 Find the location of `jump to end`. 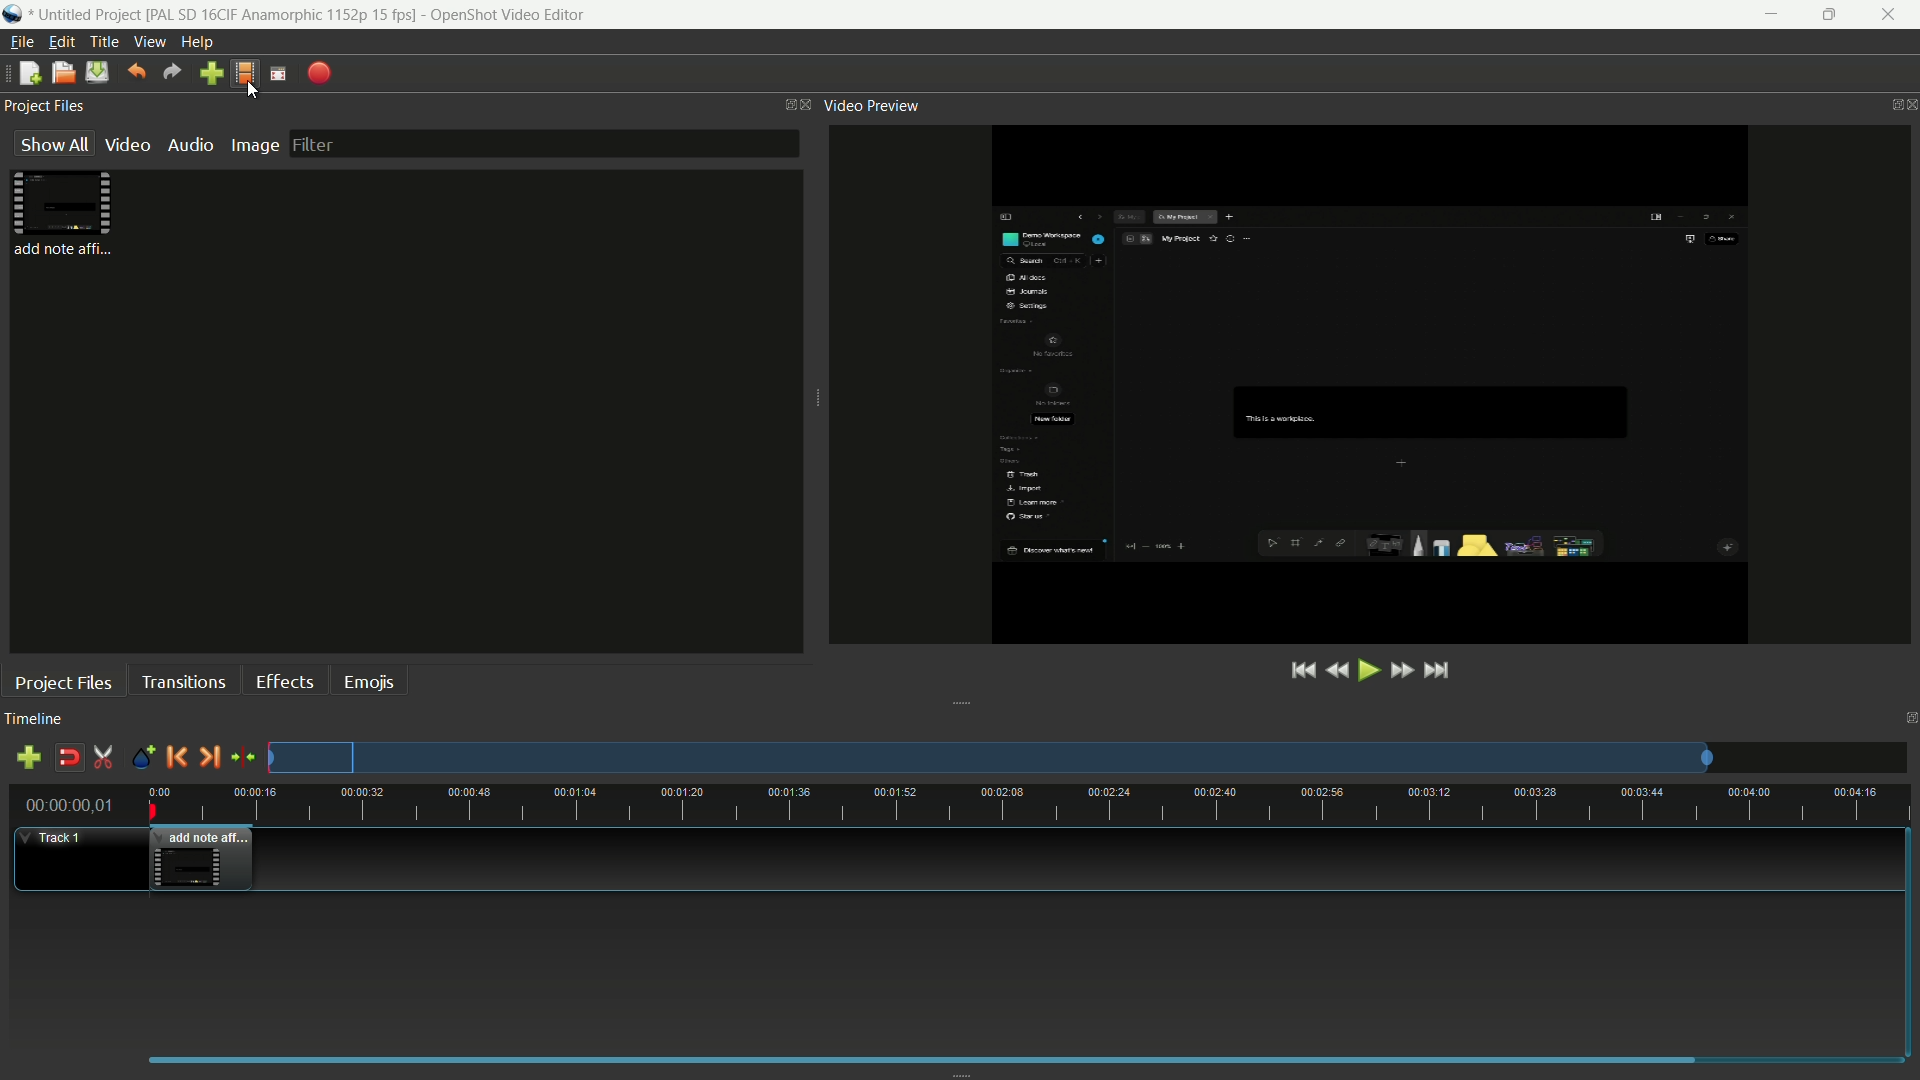

jump to end is located at coordinates (1436, 670).